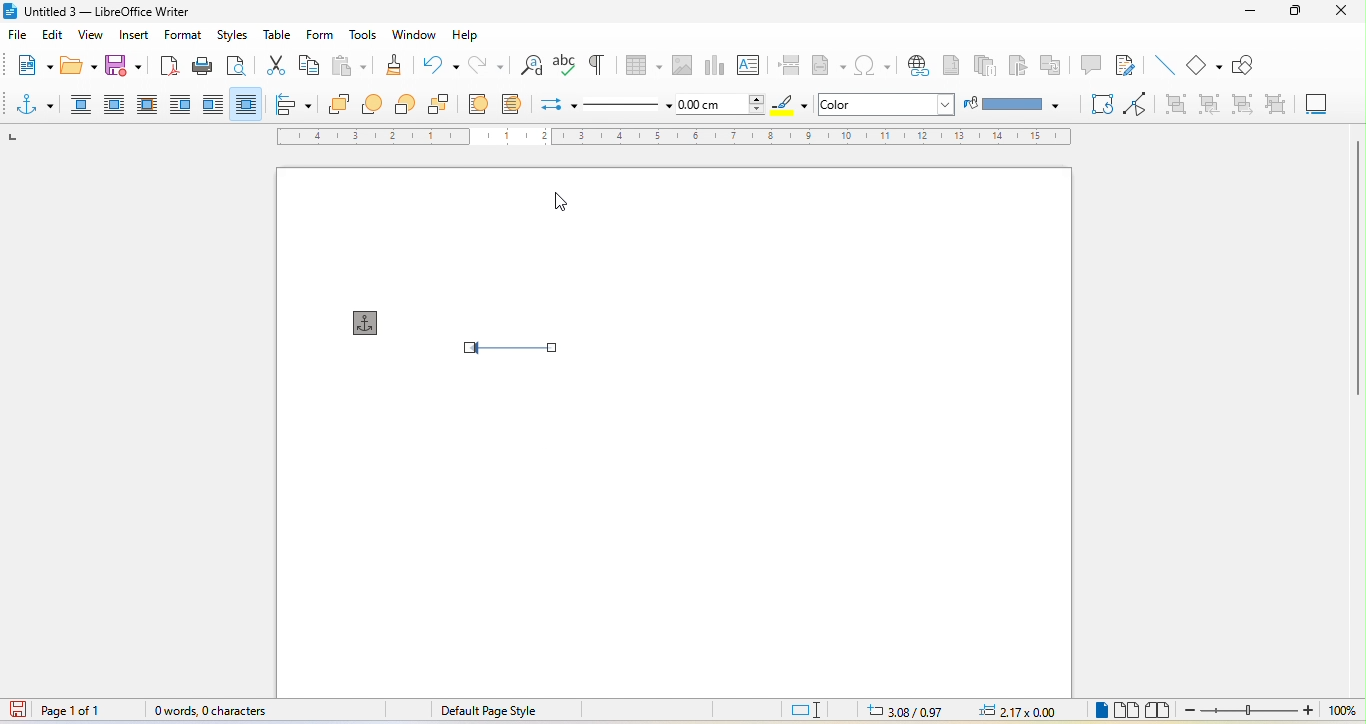  I want to click on view, so click(88, 37).